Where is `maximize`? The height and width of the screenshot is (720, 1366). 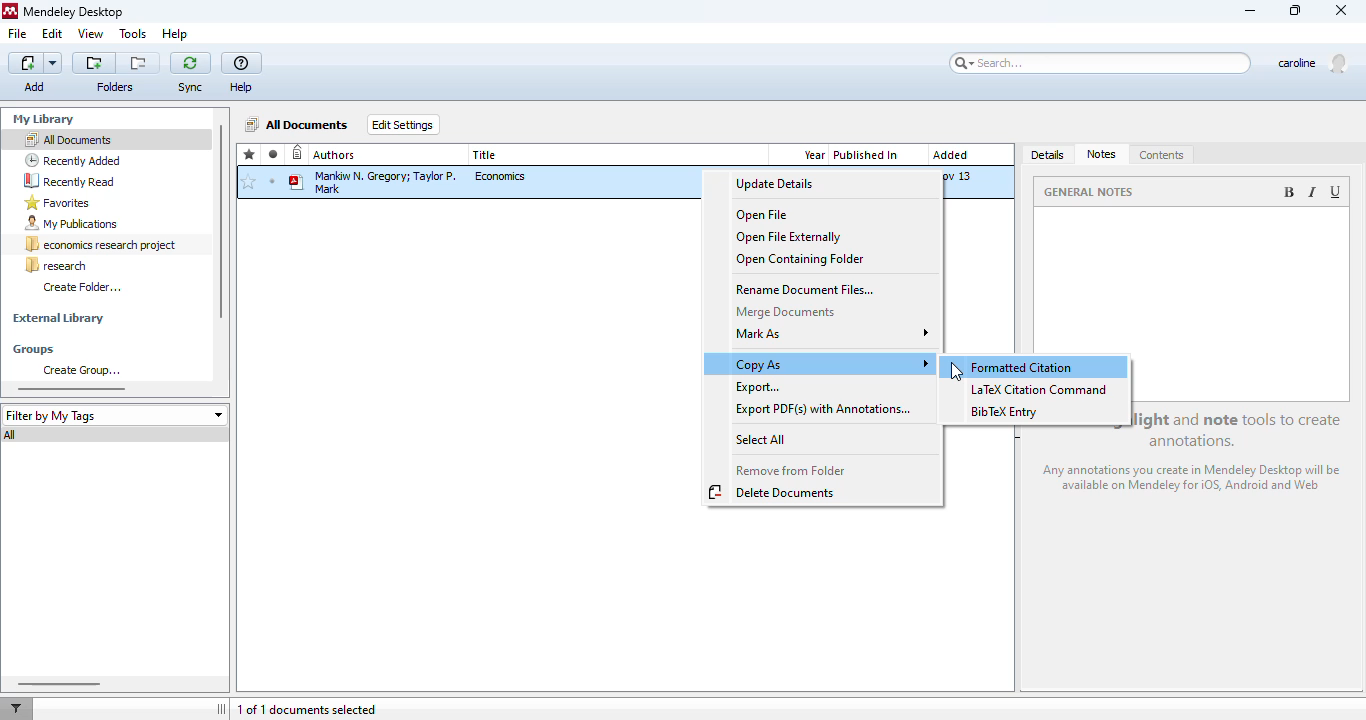 maximize is located at coordinates (1296, 10).